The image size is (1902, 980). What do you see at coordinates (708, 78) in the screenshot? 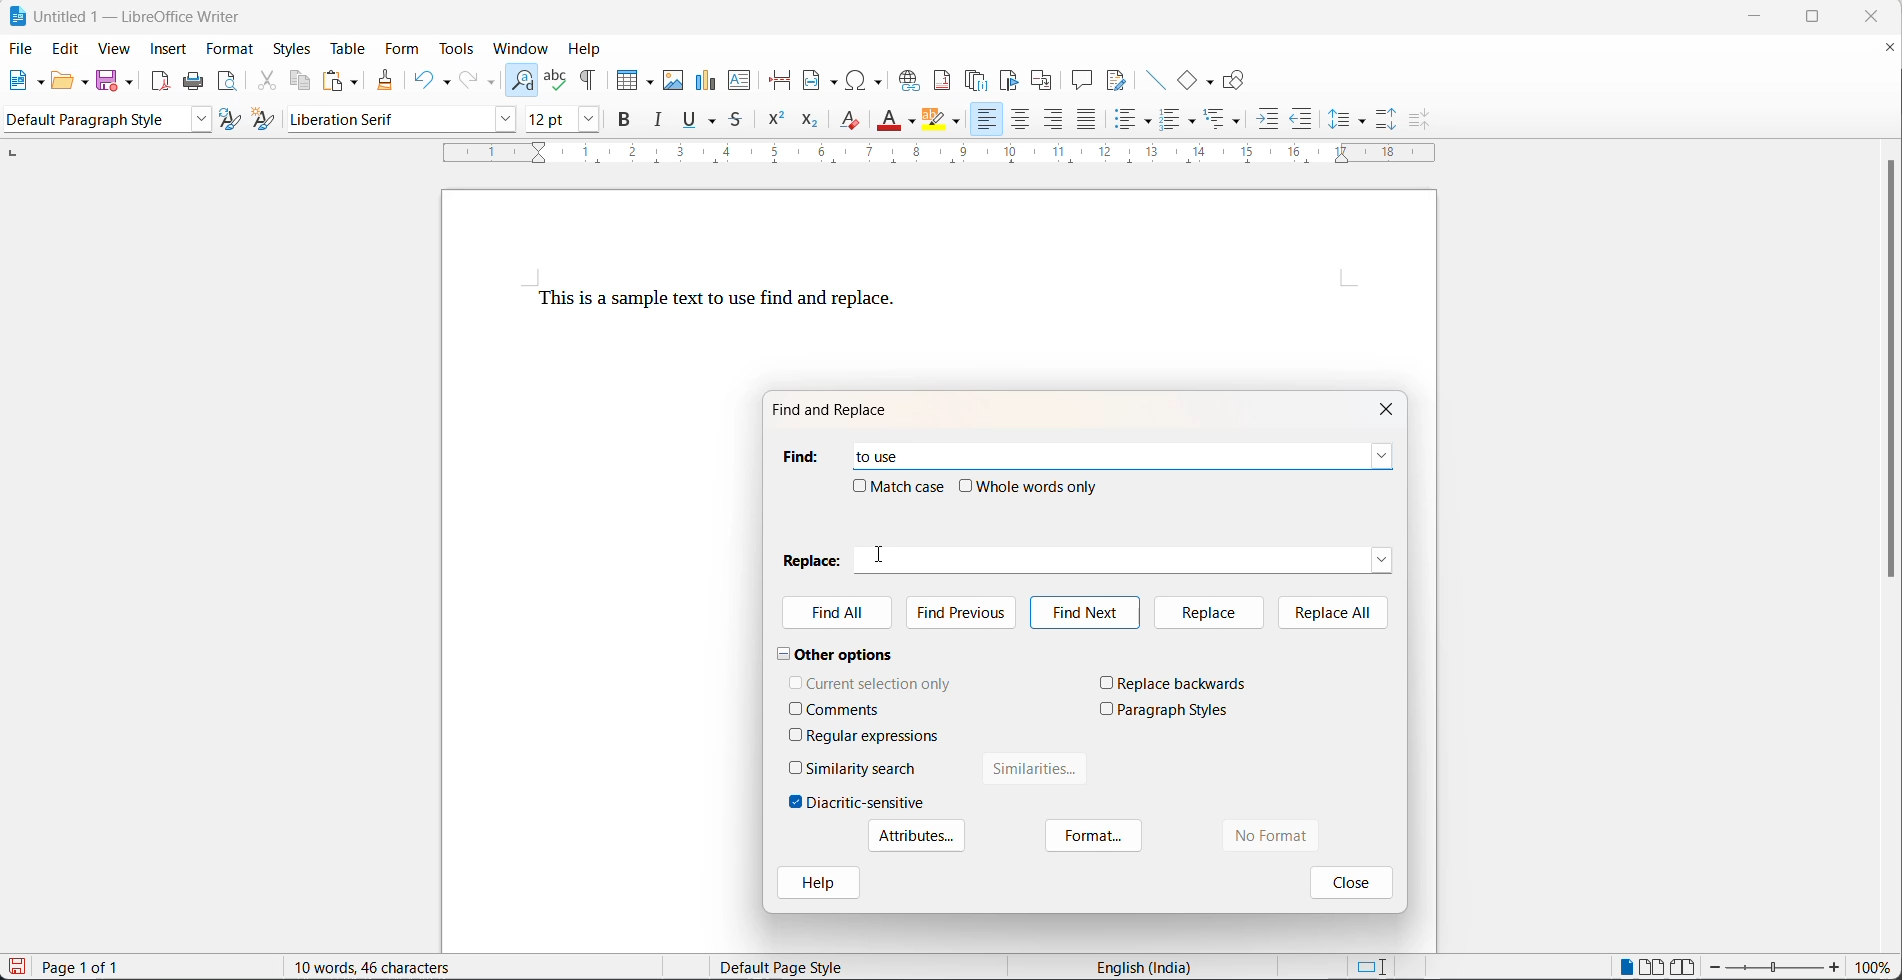
I see `insert chart` at bounding box center [708, 78].